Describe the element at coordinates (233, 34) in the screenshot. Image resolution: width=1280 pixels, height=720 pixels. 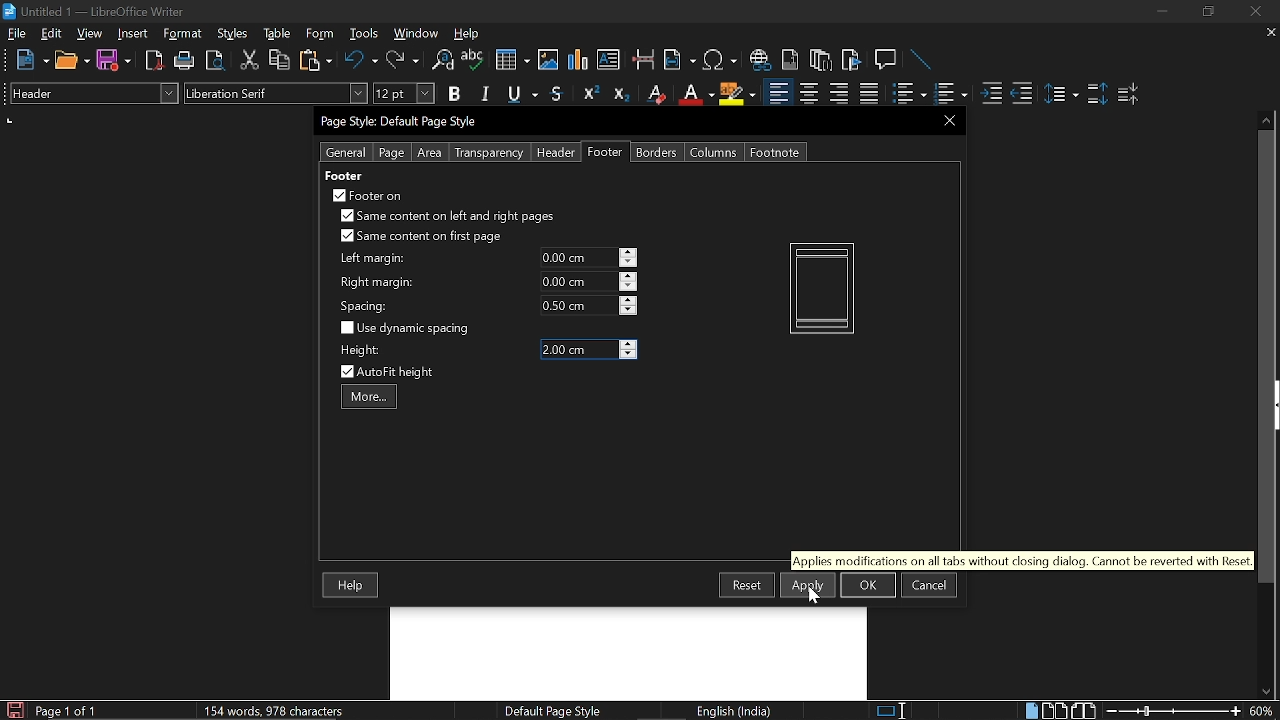
I see `Styles` at that location.